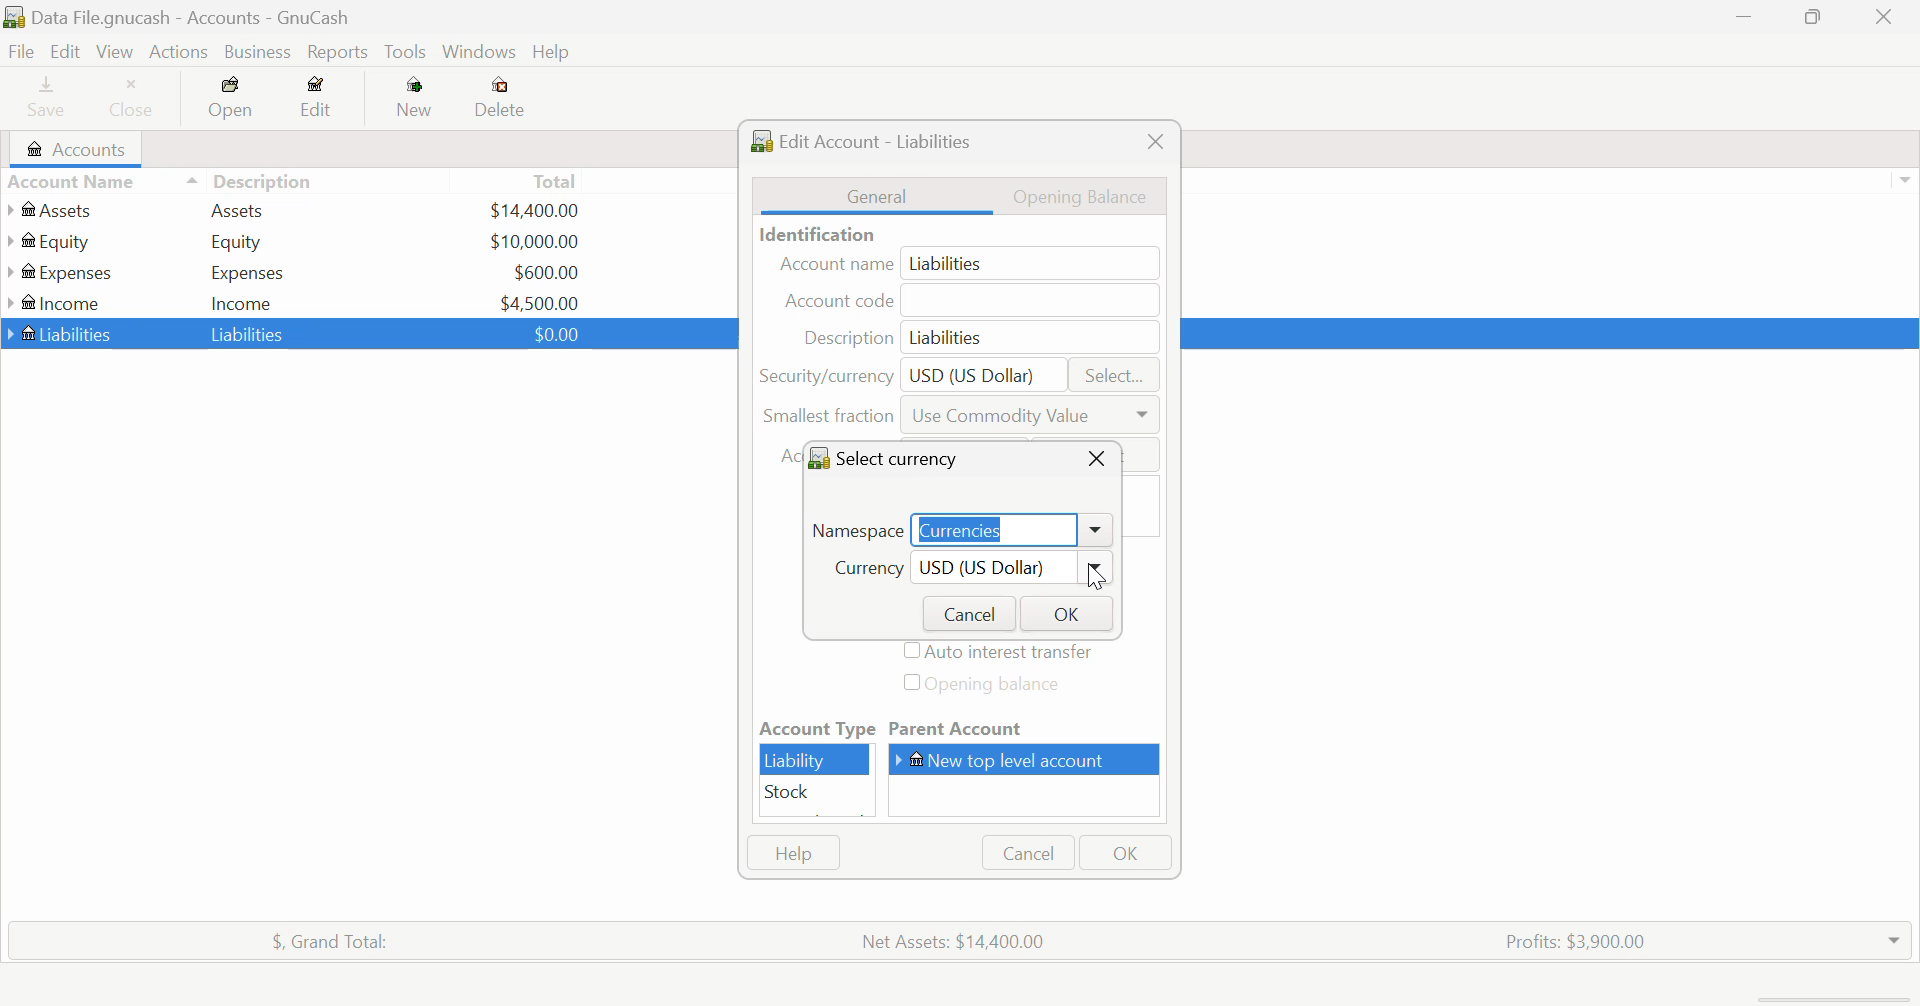 The height and width of the screenshot is (1006, 1920). What do you see at coordinates (554, 53) in the screenshot?
I see `Help` at bounding box center [554, 53].